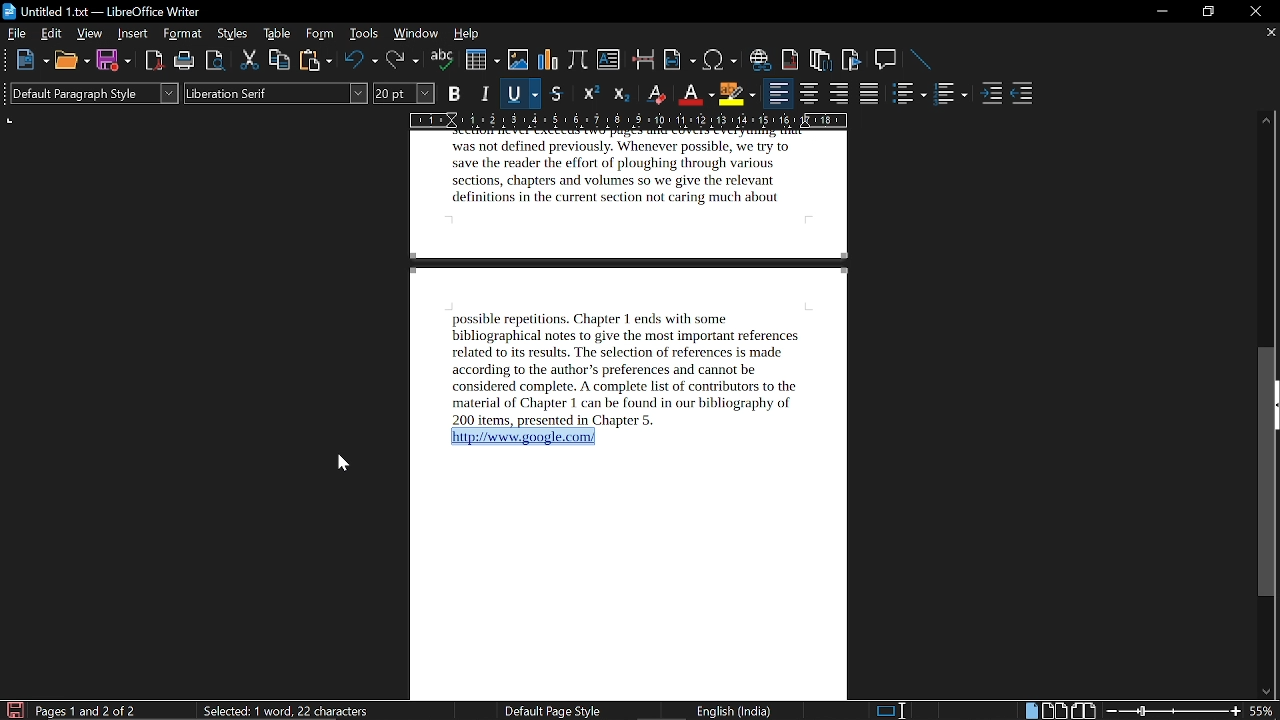 The width and height of the screenshot is (1280, 720). What do you see at coordinates (50, 33) in the screenshot?
I see `edit` at bounding box center [50, 33].